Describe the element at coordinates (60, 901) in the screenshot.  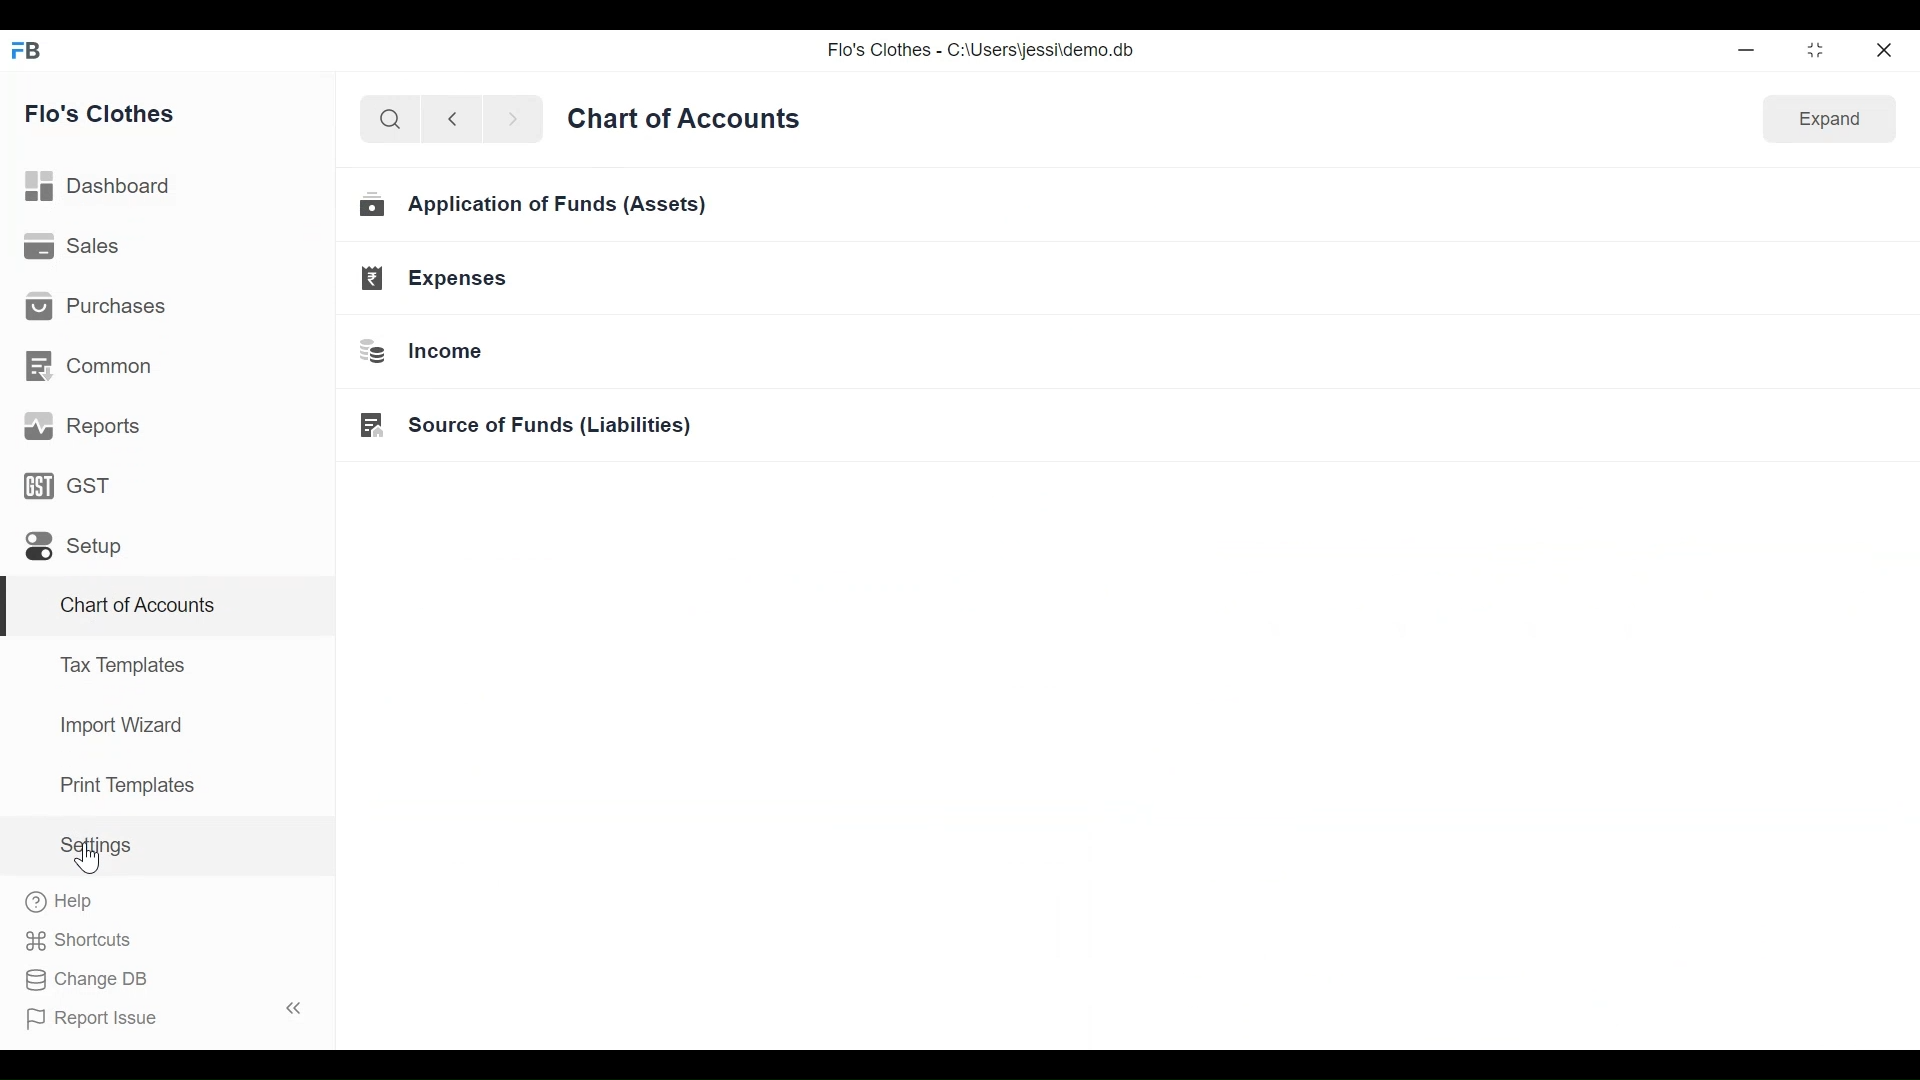
I see `help` at that location.